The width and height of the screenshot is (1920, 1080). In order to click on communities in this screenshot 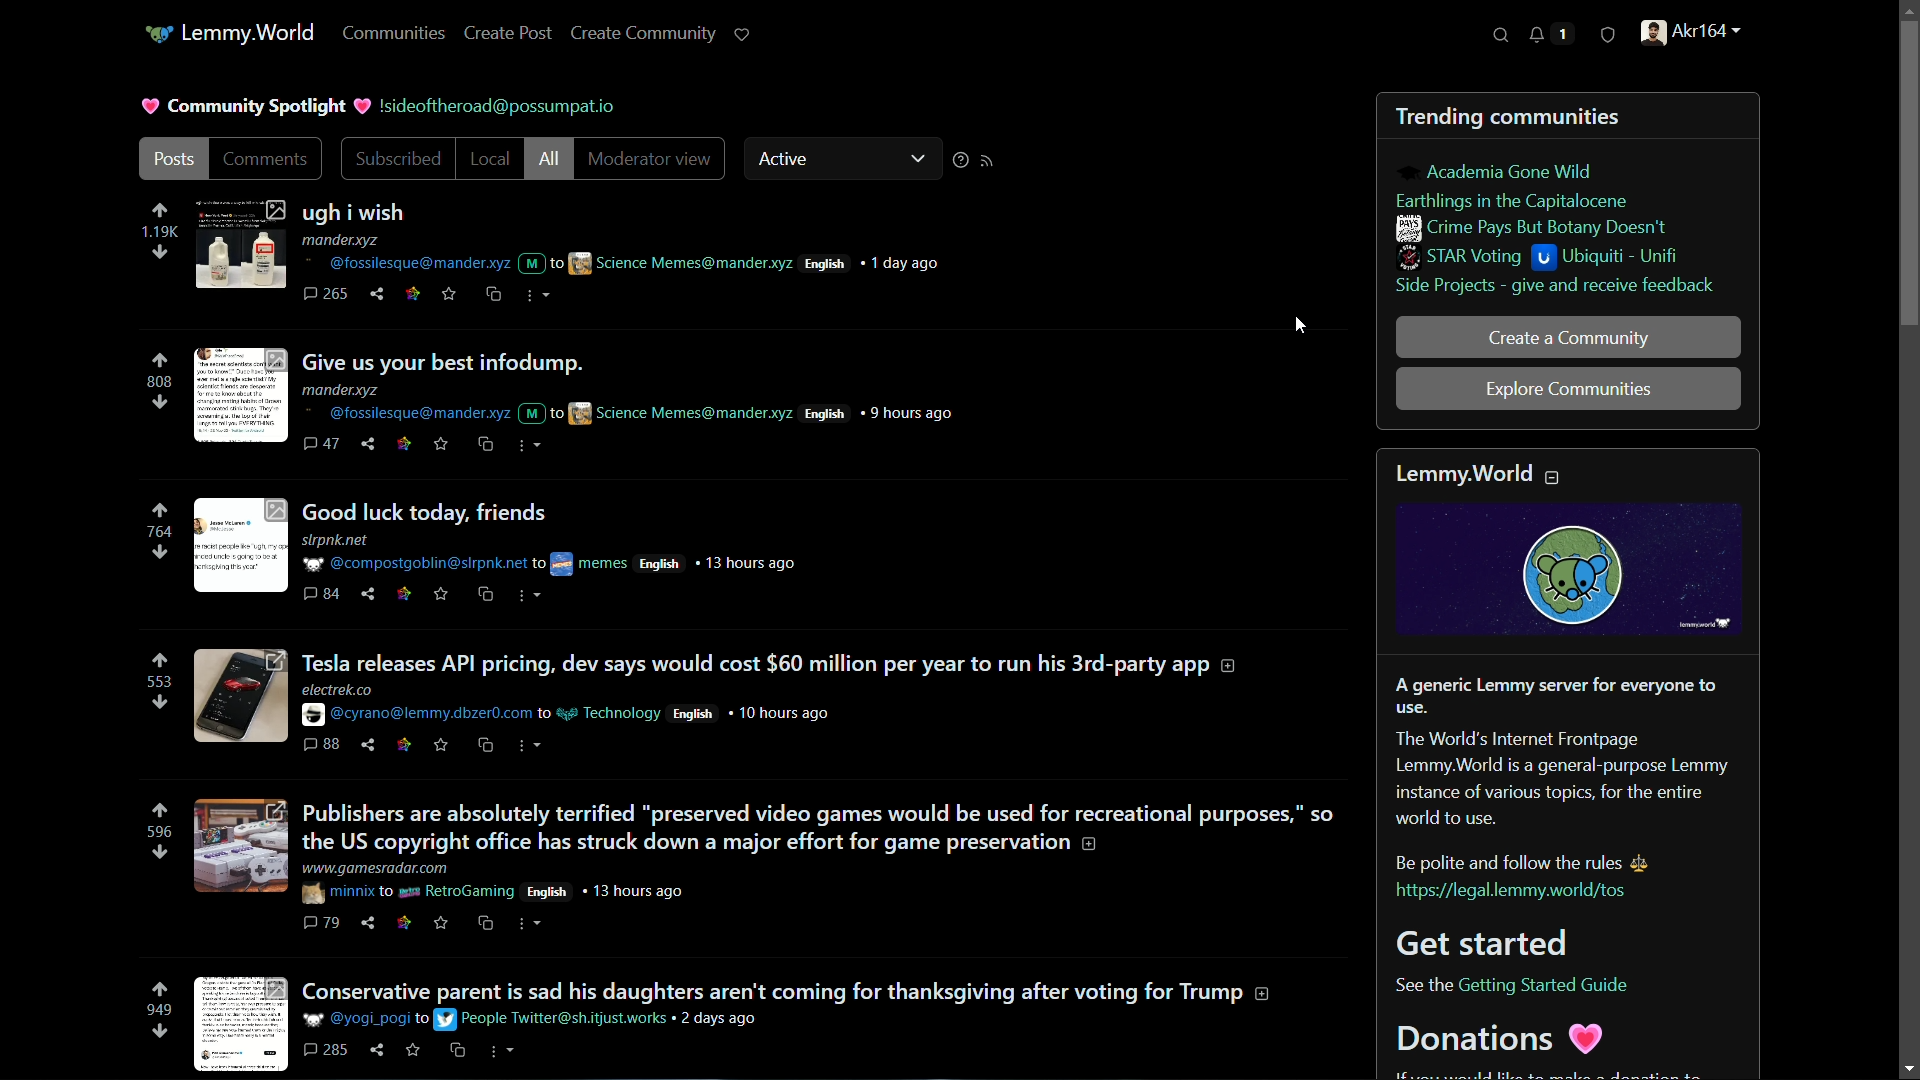, I will do `click(1565, 118)`.